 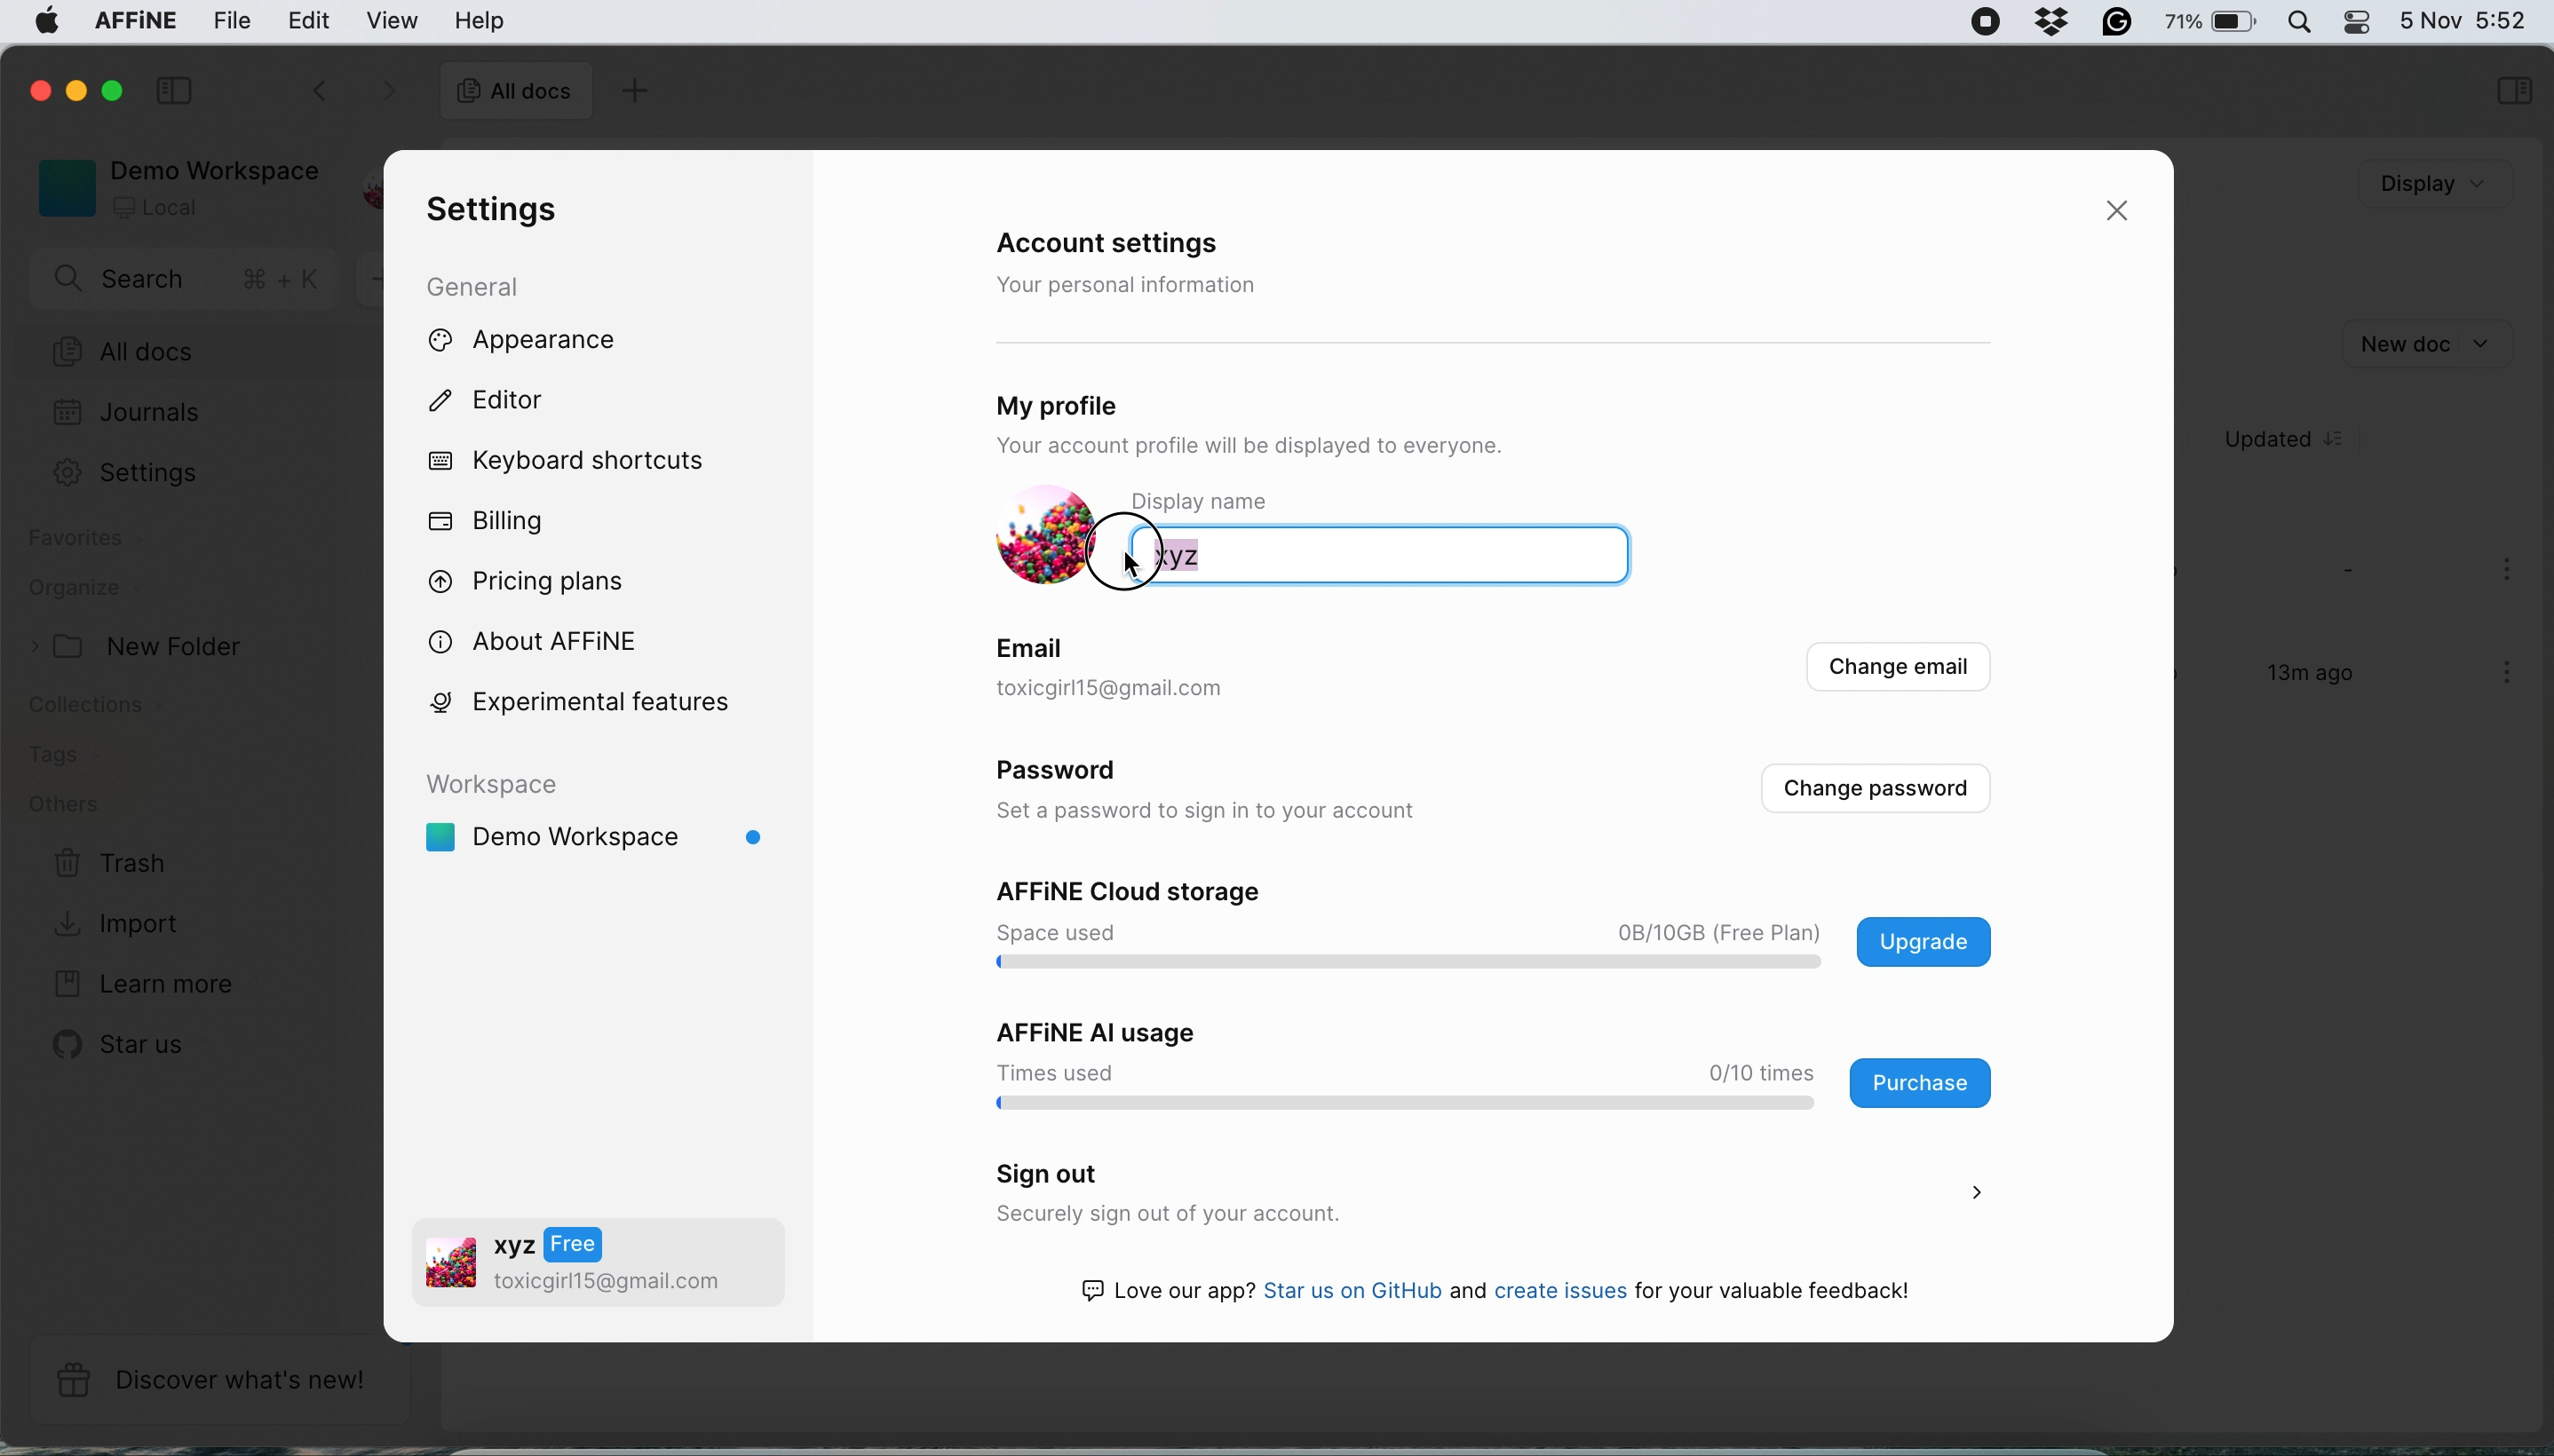 I want to click on grammarly, so click(x=2112, y=20).